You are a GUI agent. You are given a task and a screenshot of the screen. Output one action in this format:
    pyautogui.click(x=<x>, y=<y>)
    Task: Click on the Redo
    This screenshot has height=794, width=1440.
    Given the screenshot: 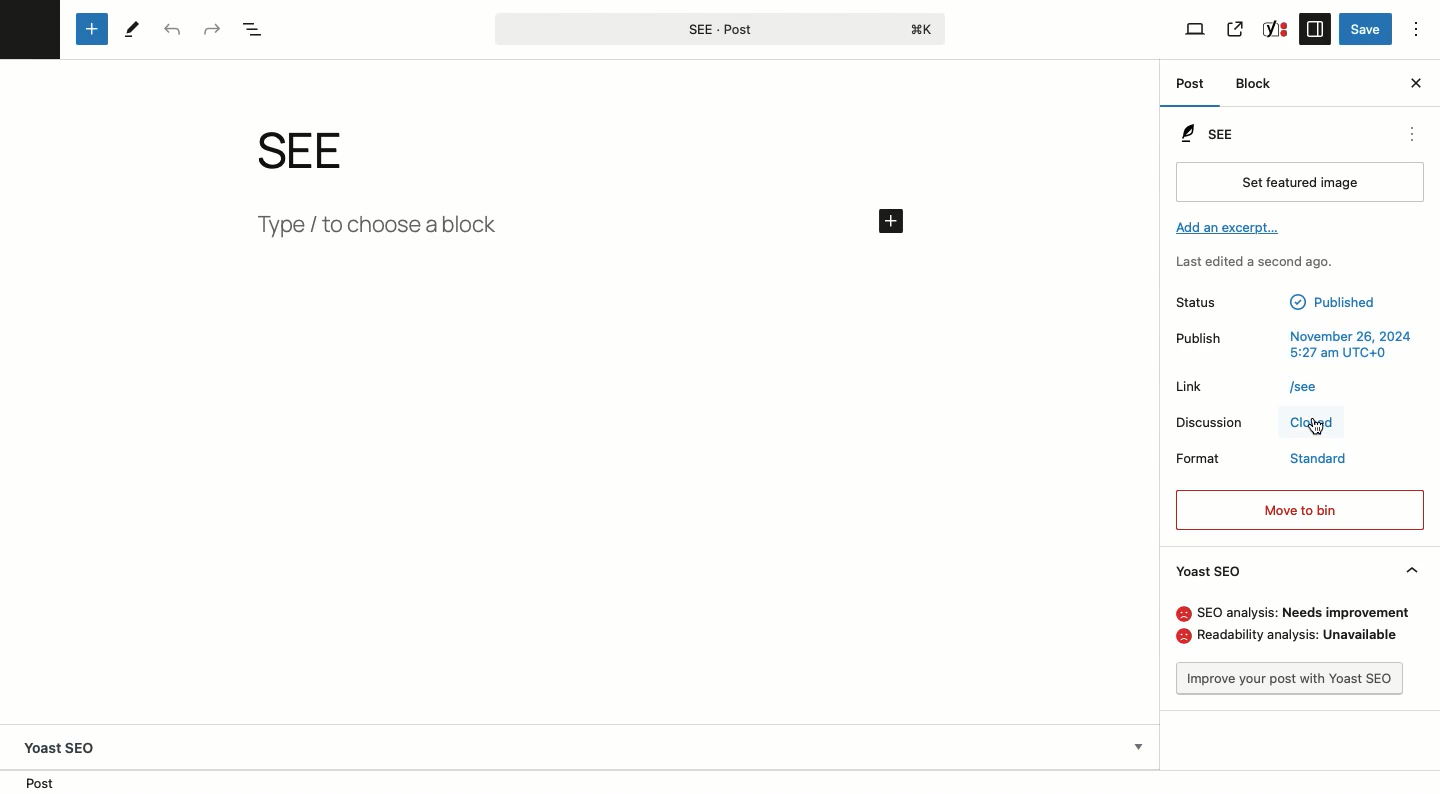 What is the action you would take?
    pyautogui.click(x=212, y=28)
    